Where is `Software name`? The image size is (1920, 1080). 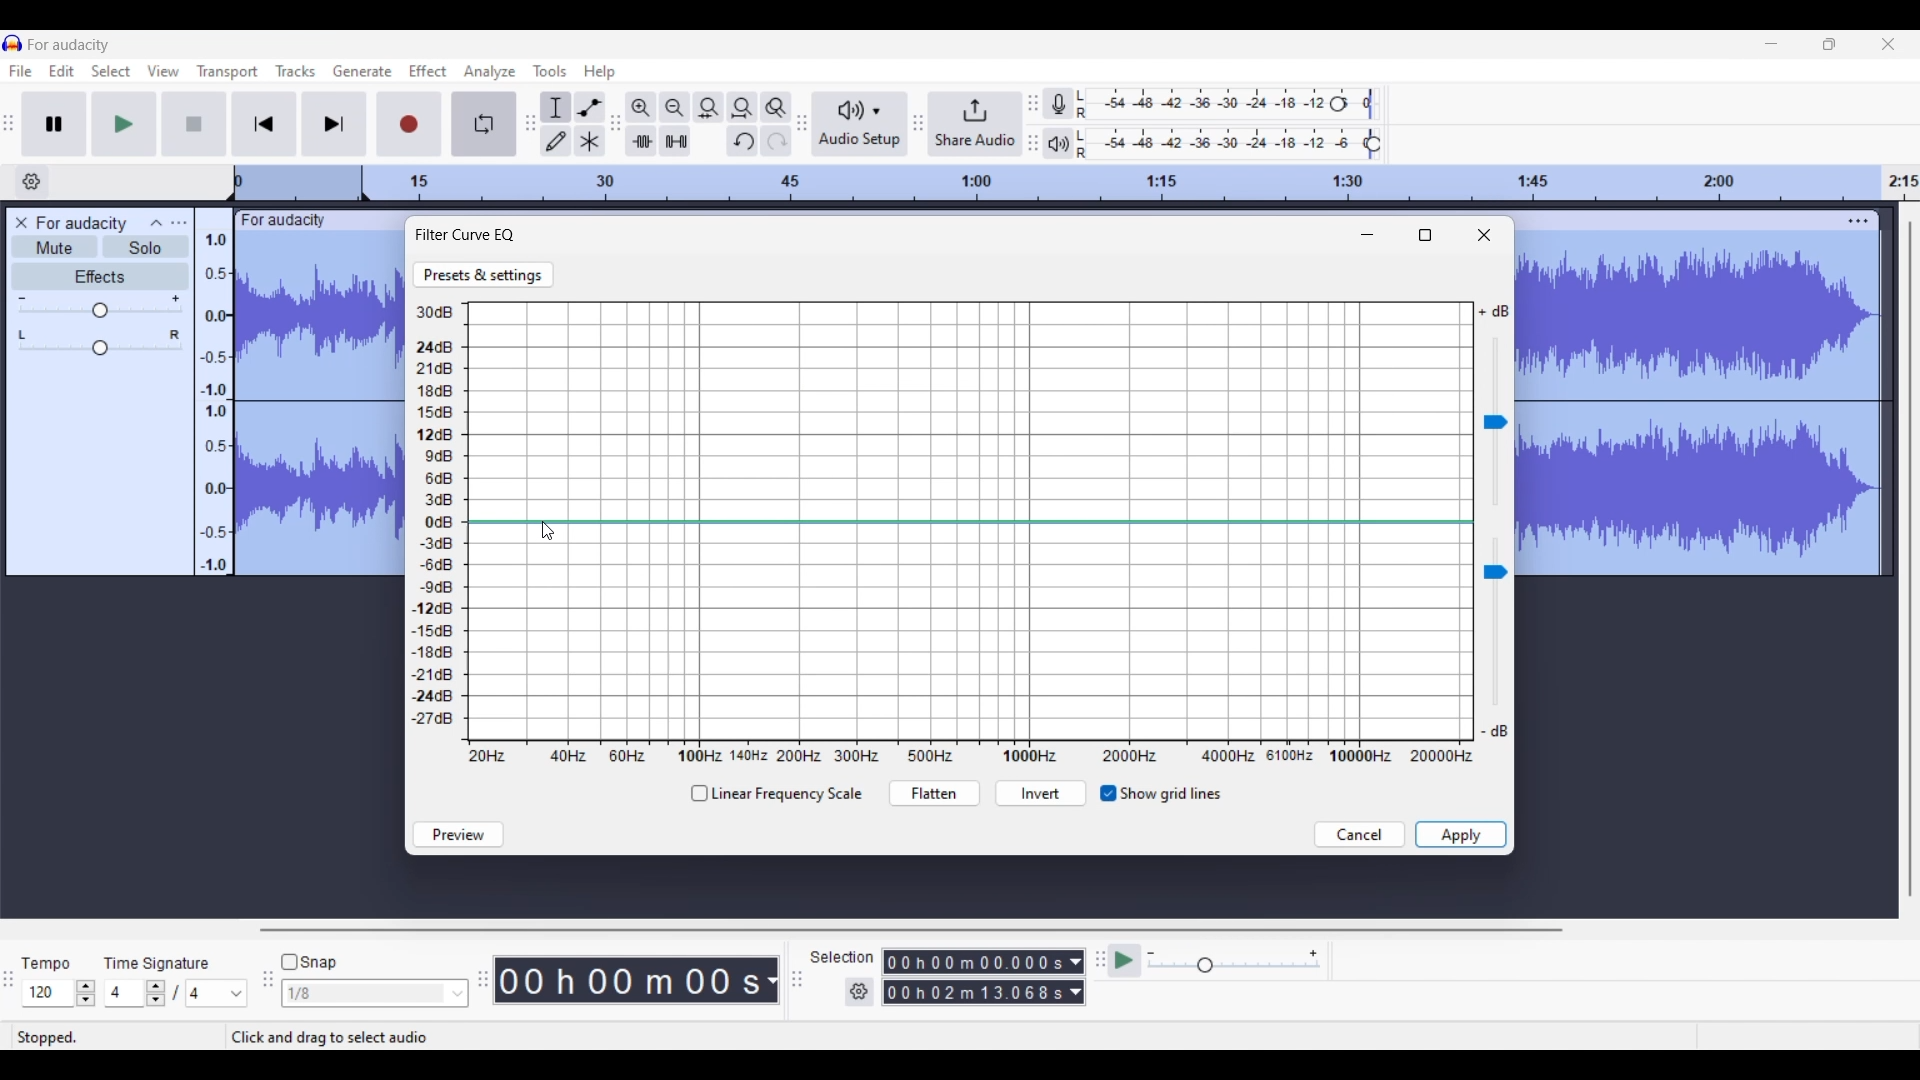 Software name is located at coordinates (70, 44).